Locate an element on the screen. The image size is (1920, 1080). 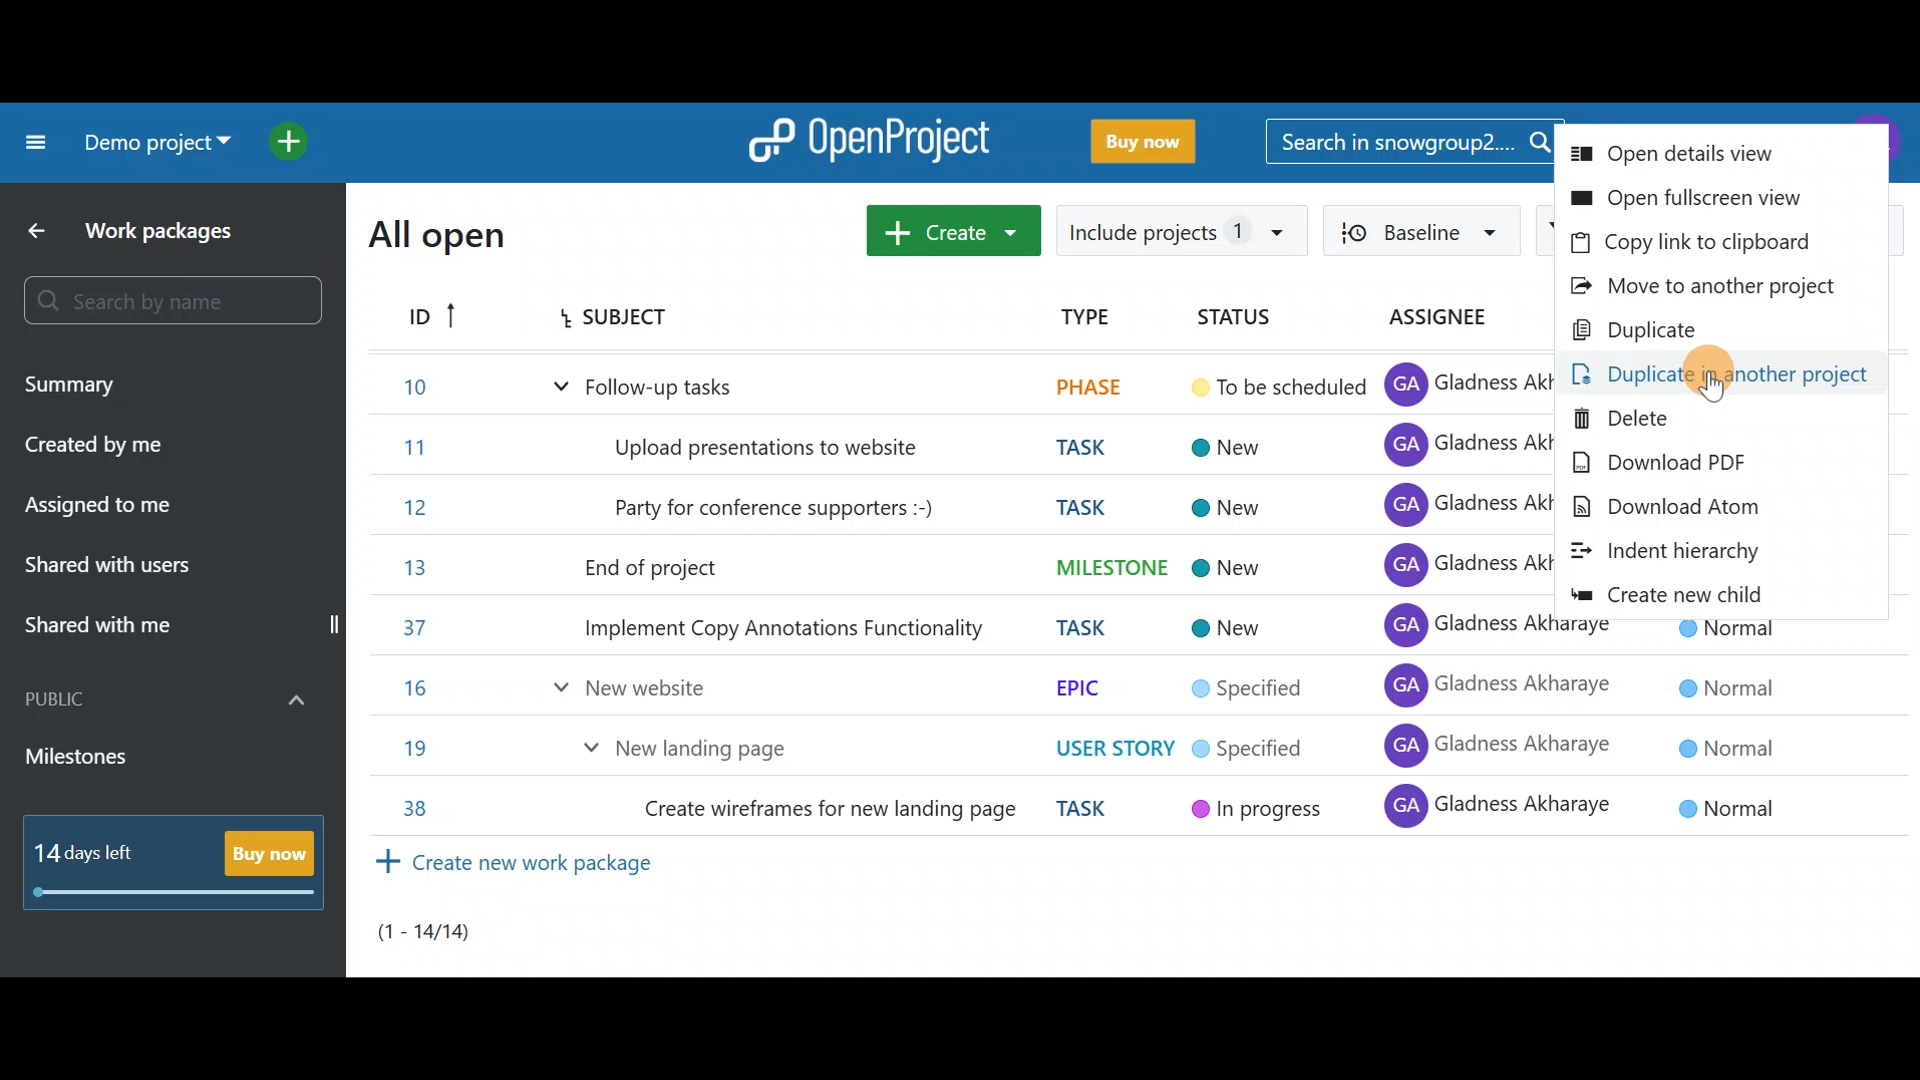
GA Gladness Akharaye is located at coordinates (1460, 564).